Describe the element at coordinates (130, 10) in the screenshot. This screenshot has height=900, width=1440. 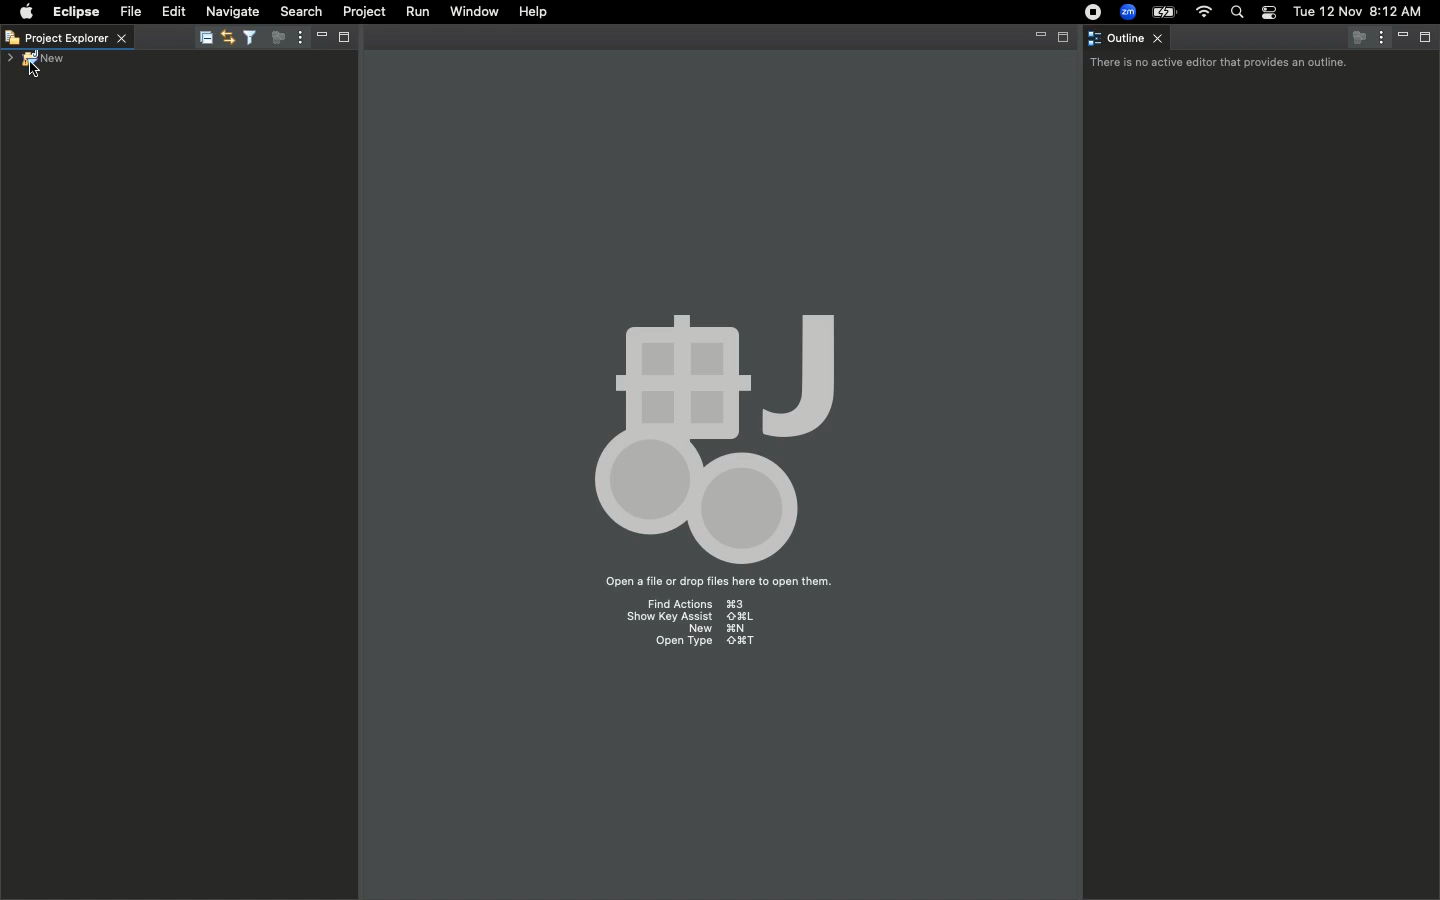
I see `File` at that location.